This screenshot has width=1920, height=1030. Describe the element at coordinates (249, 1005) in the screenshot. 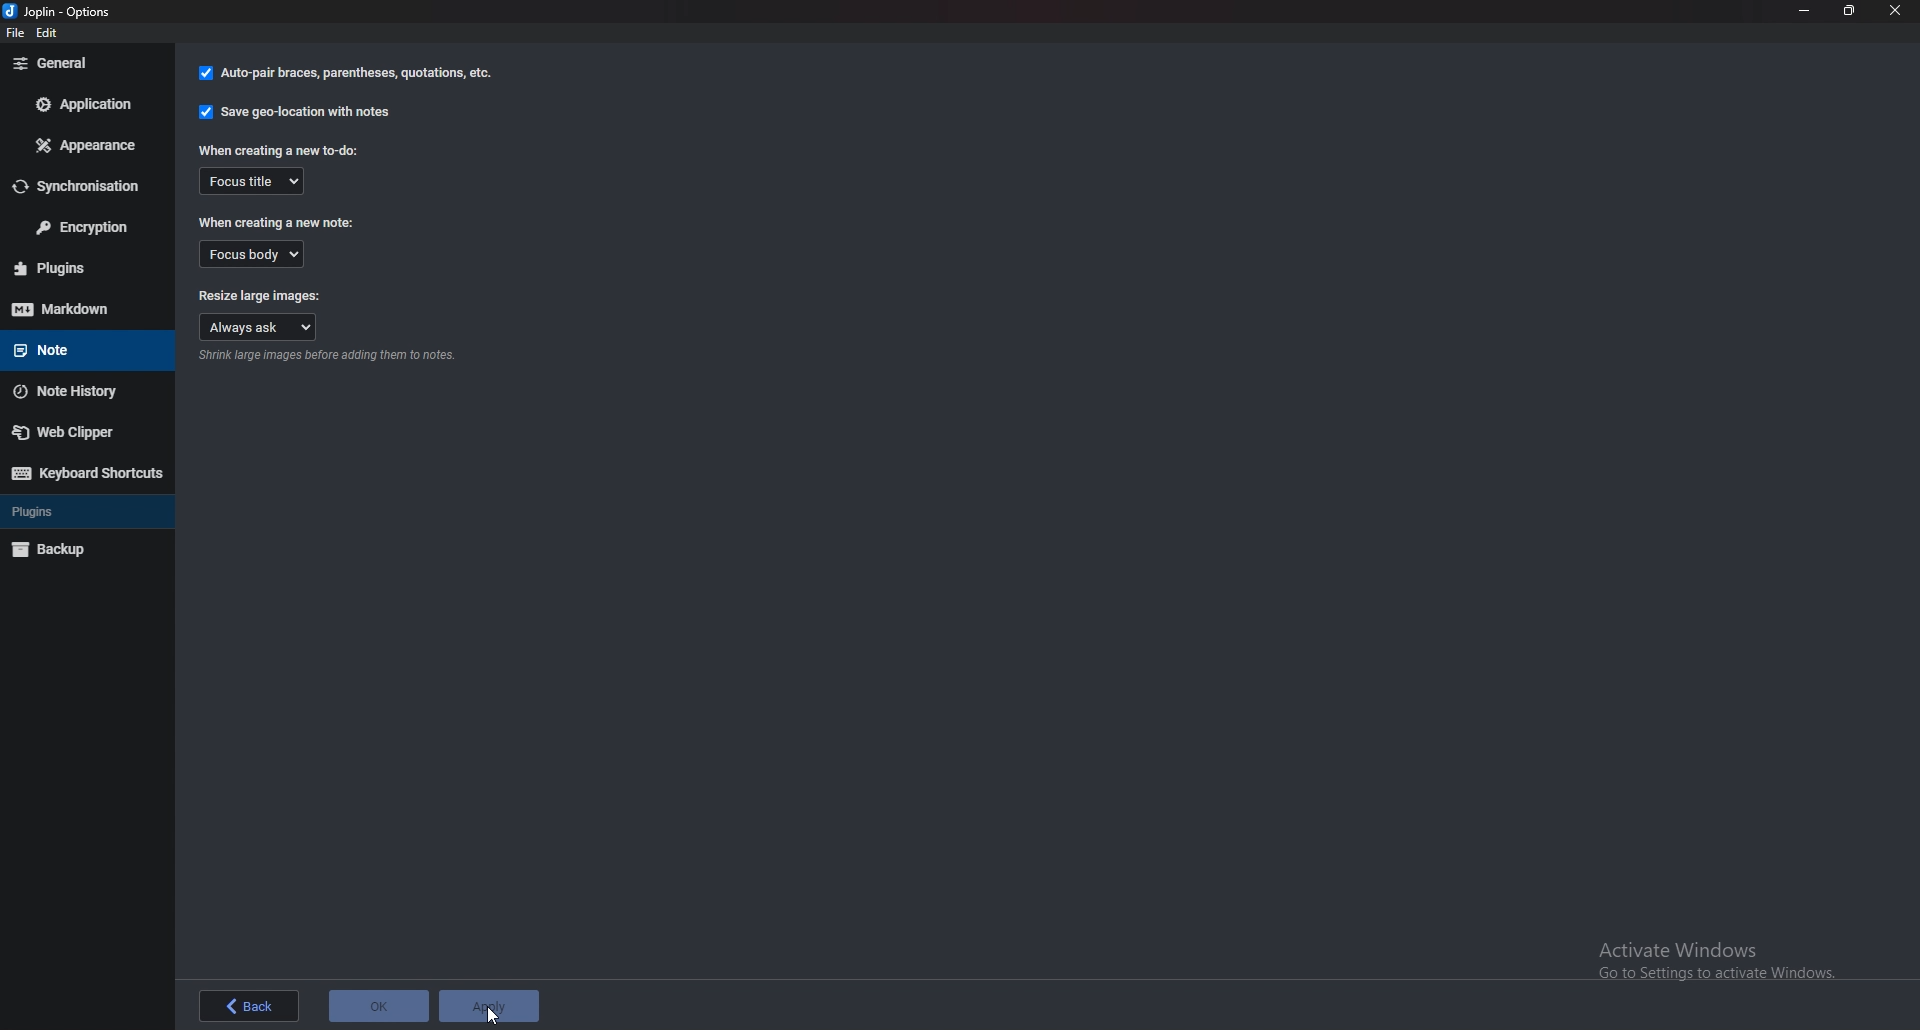

I see `back` at that location.